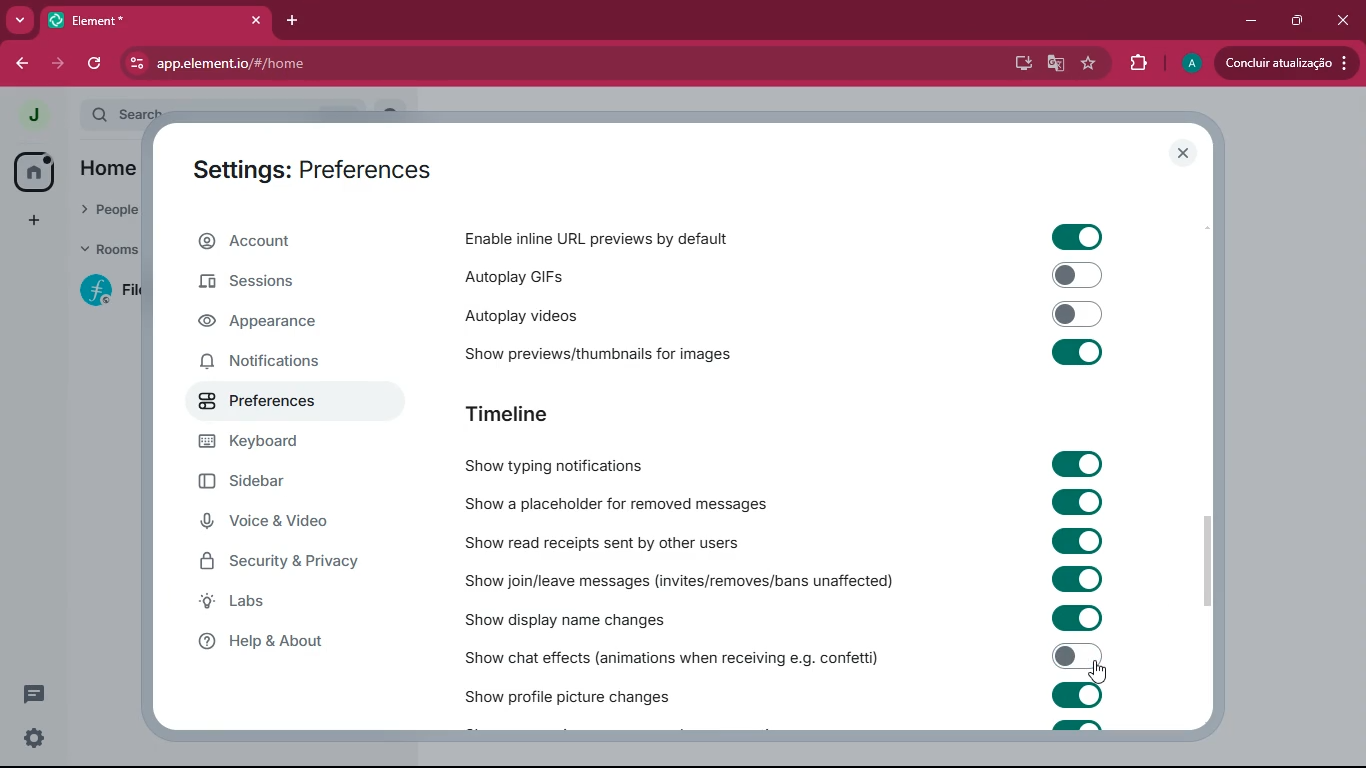 The width and height of the screenshot is (1366, 768). Describe the element at coordinates (616, 542) in the screenshot. I see `show read receipts sent by other users` at that location.